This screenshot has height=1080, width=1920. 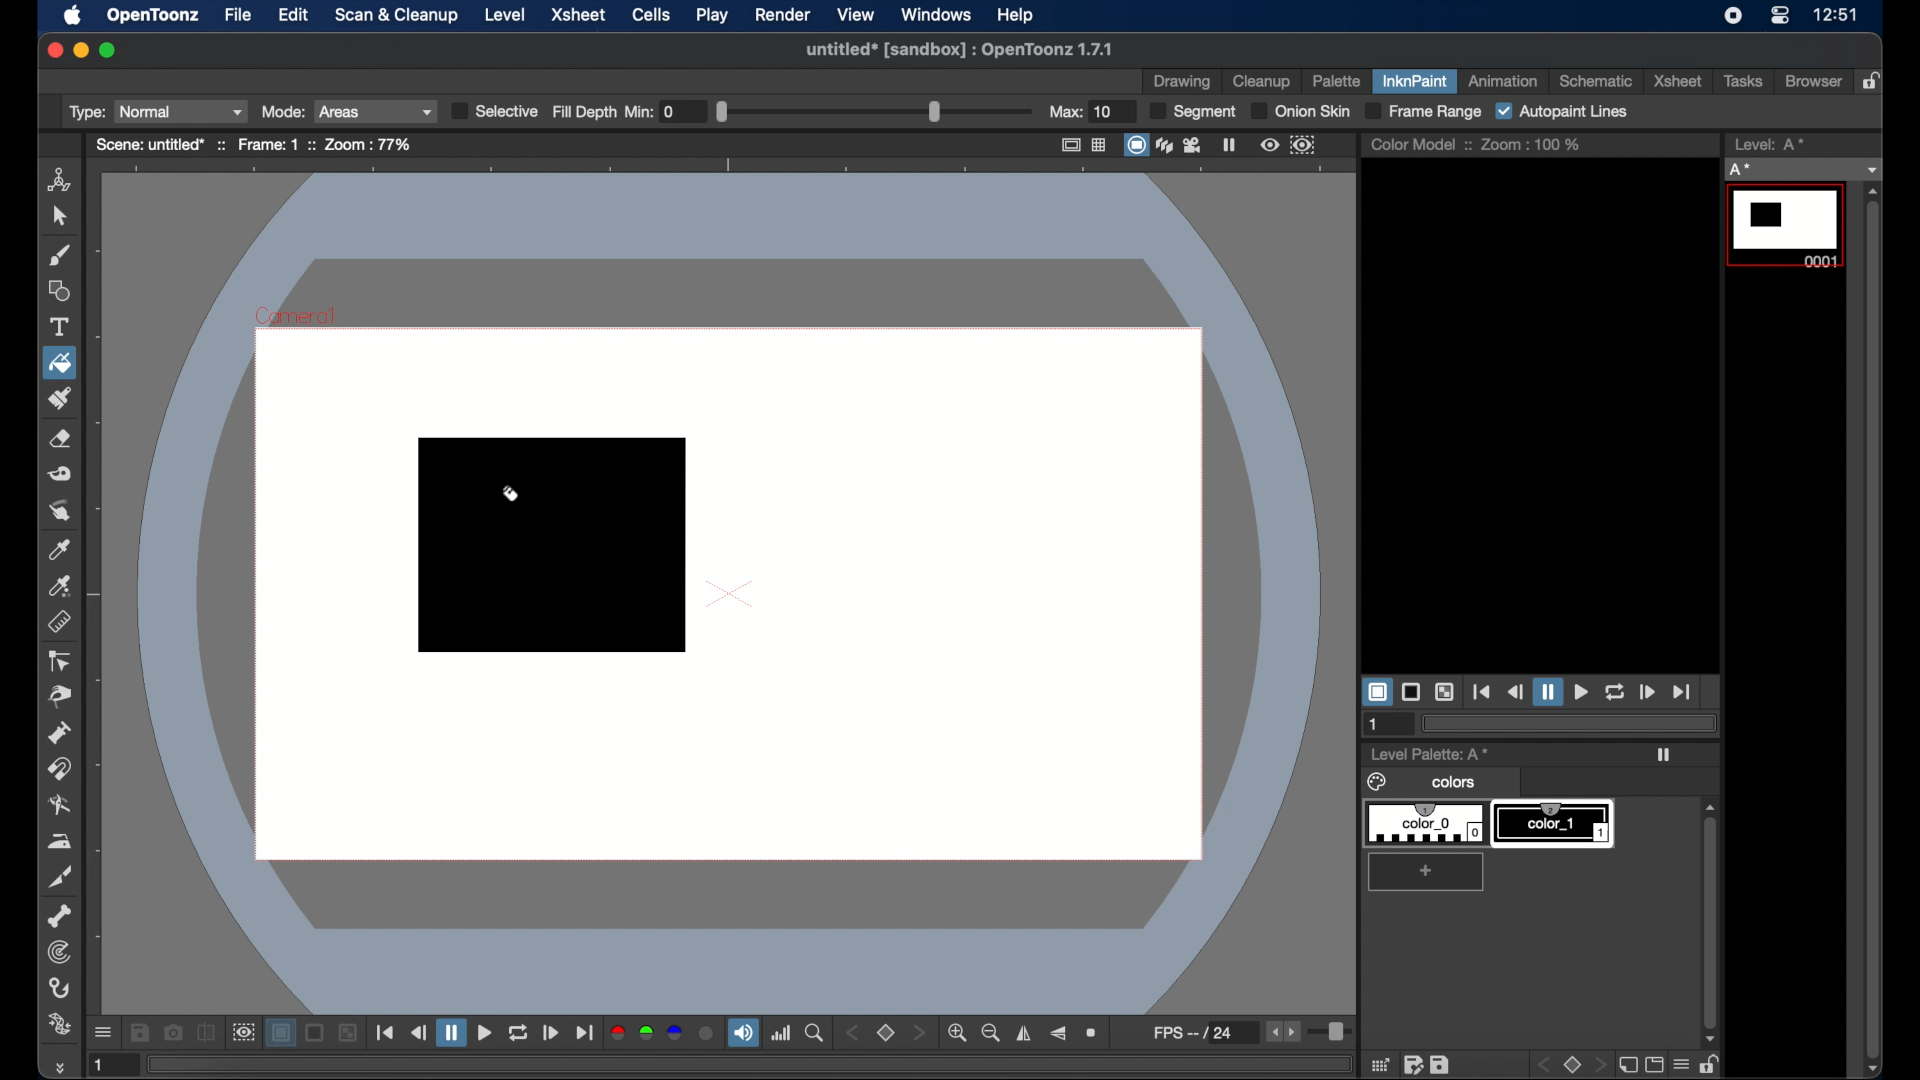 What do you see at coordinates (674, 1032) in the screenshot?
I see `blue channel` at bounding box center [674, 1032].